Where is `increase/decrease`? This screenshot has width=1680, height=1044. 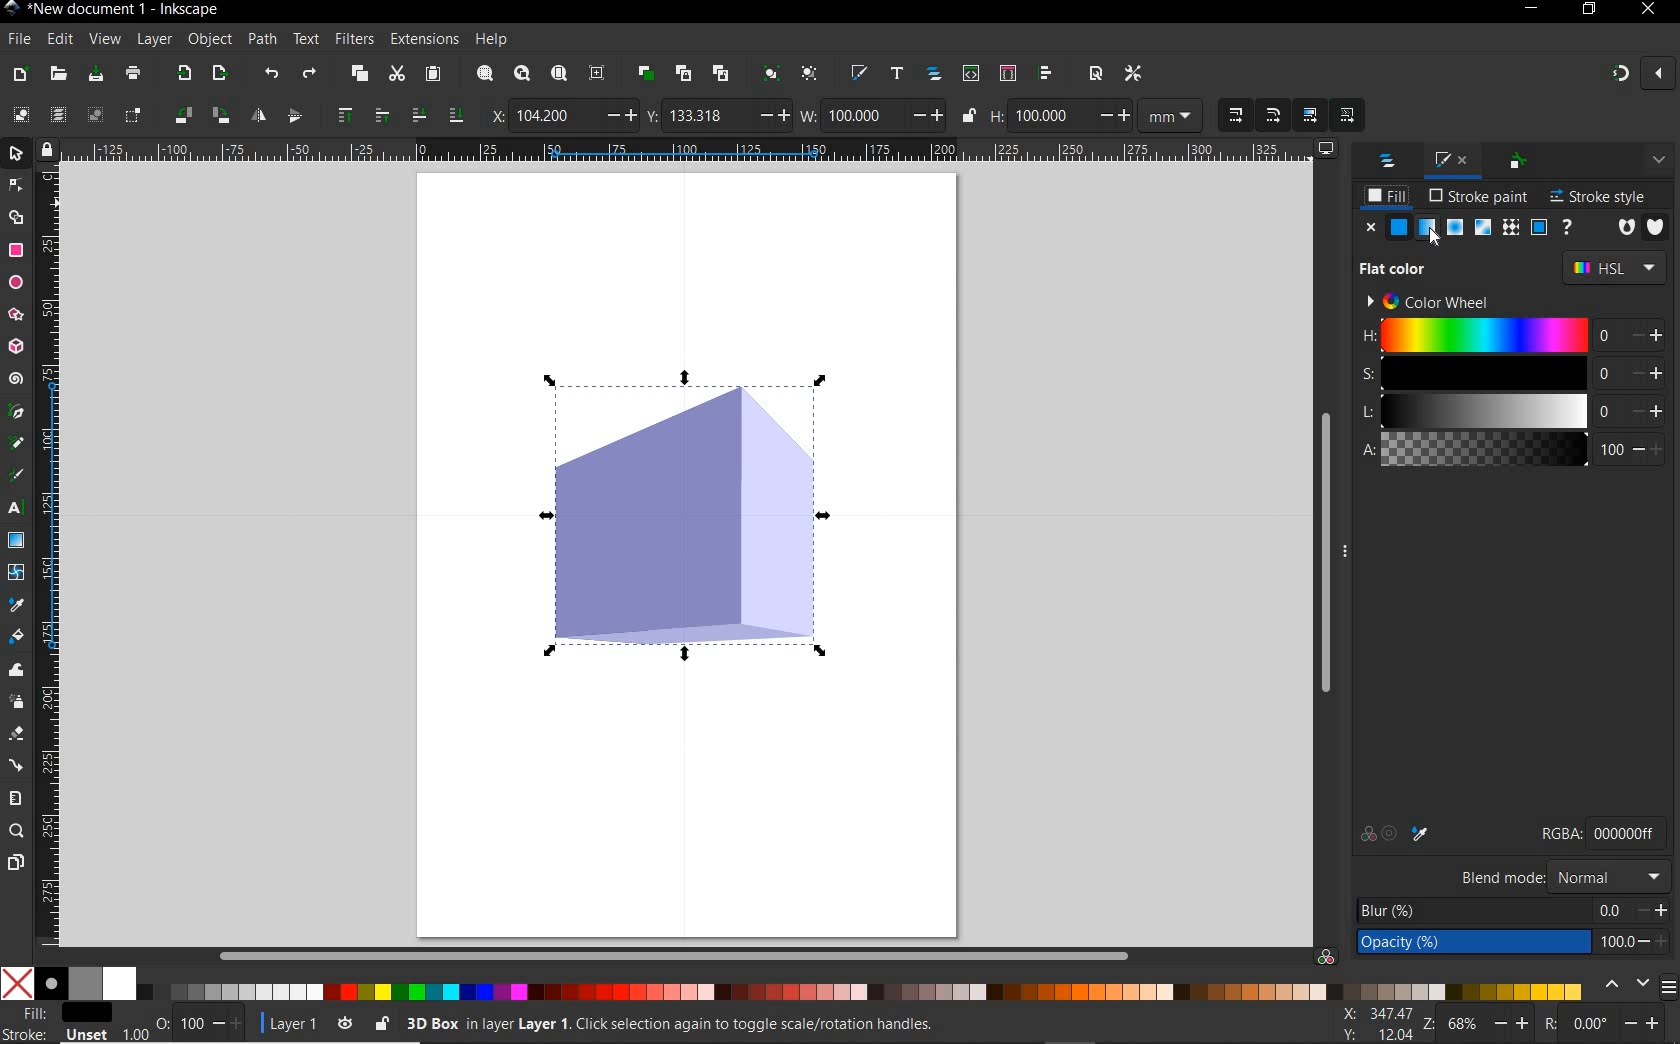
increase/decrease is located at coordinates (227, 1023).